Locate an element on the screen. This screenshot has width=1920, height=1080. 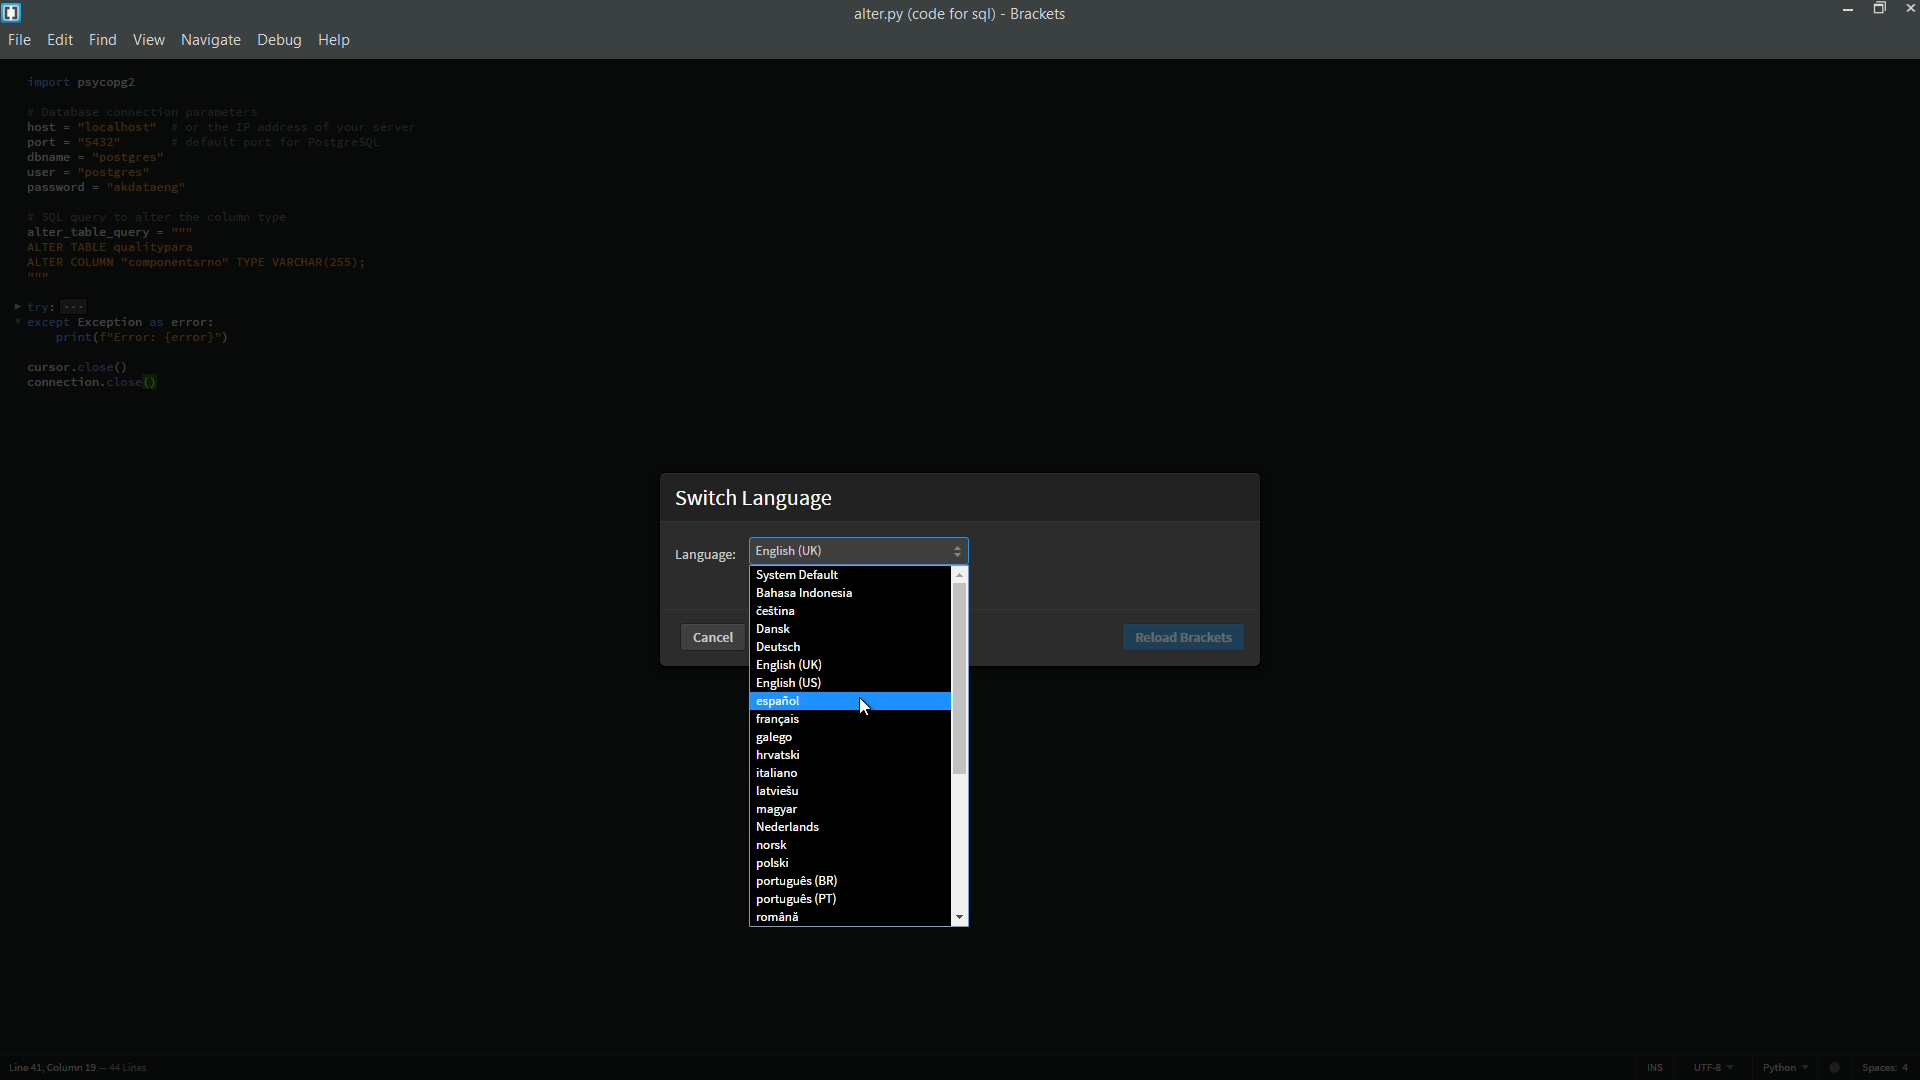
Cestins is located at coordinates (846, 611).